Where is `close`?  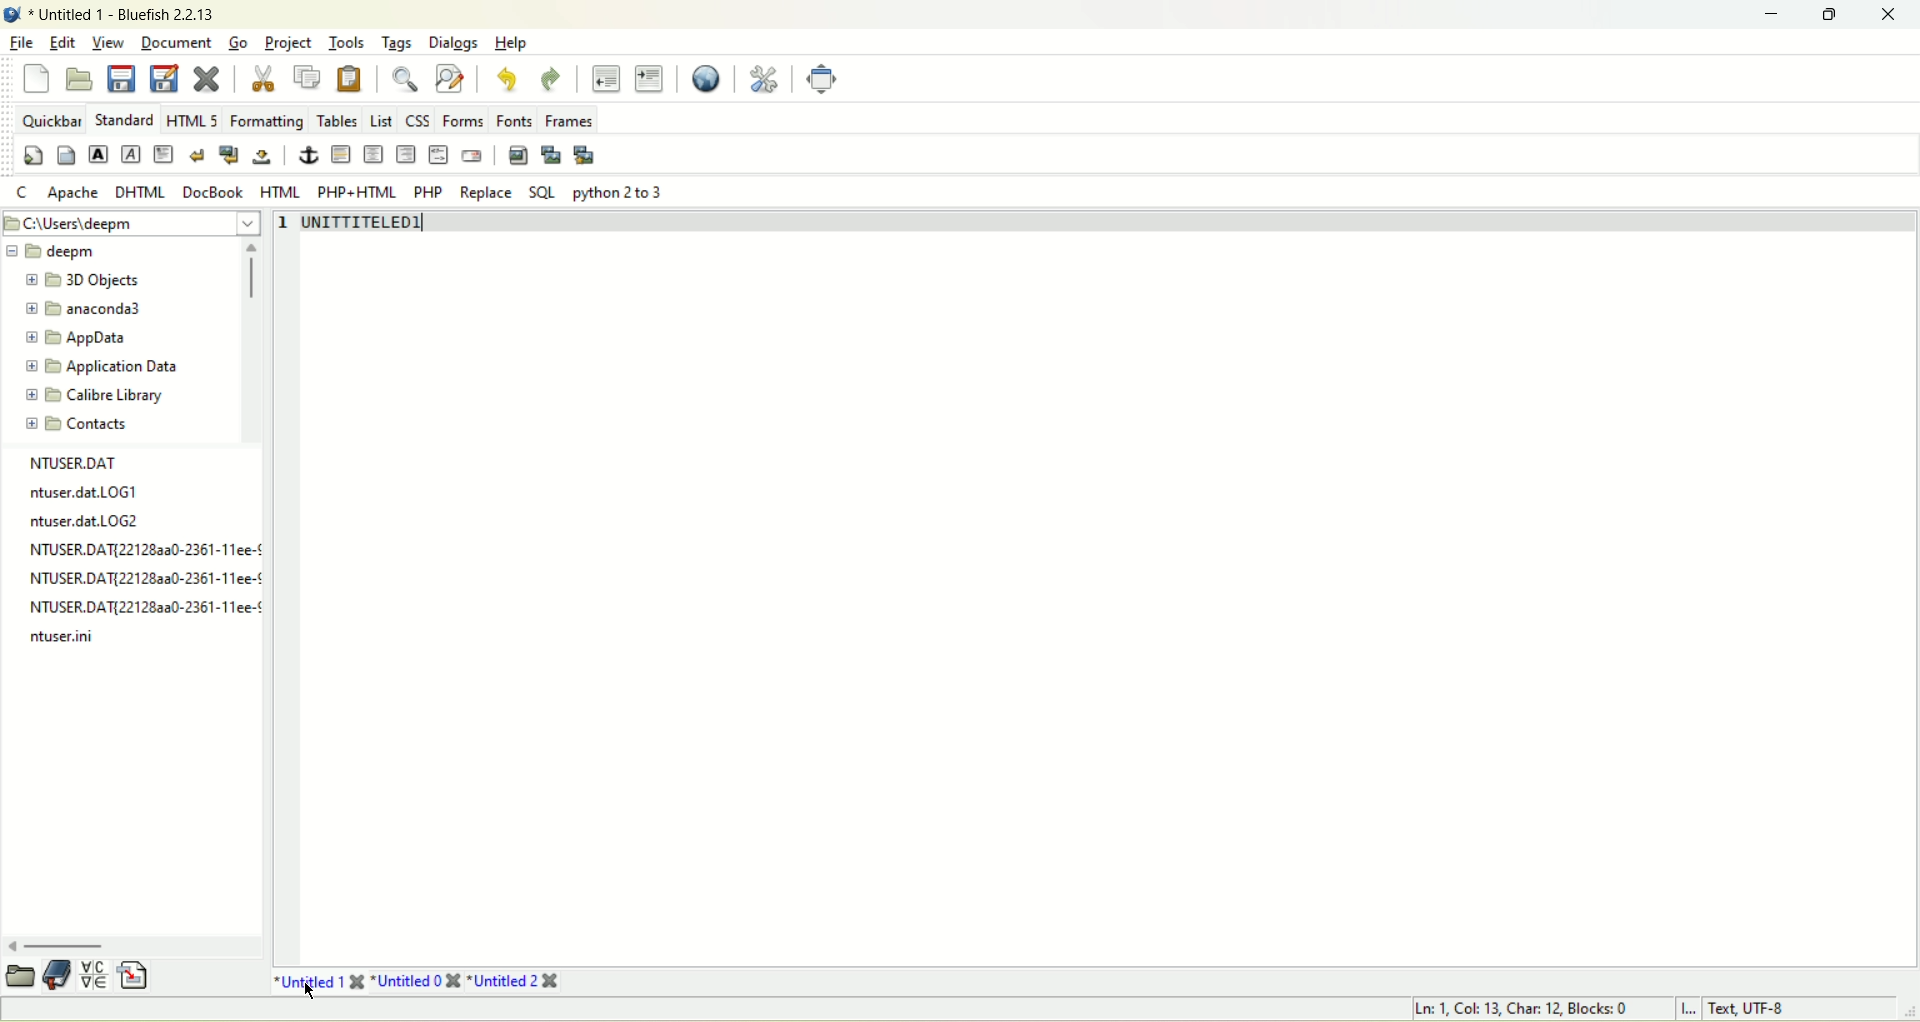
close is located at coordinates (1889, 15).